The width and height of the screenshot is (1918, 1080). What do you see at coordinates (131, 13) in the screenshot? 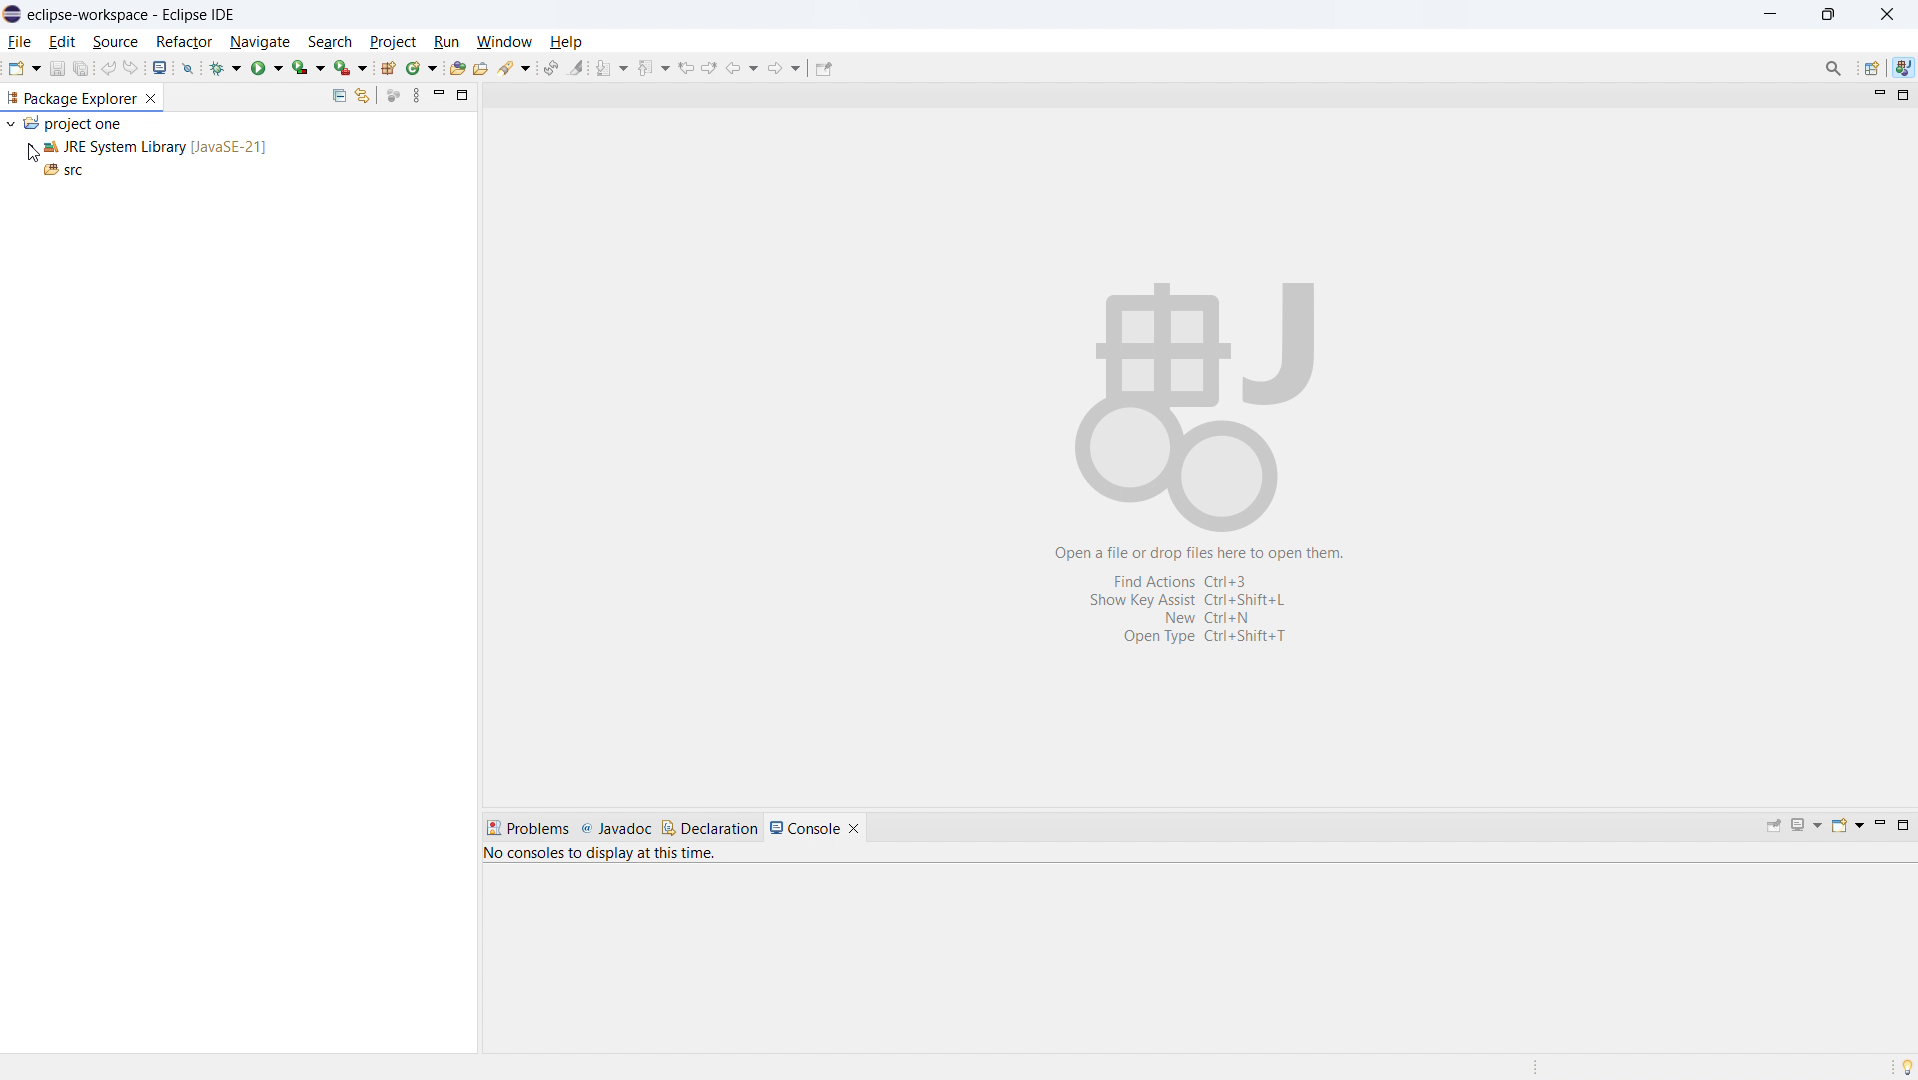
I see `eclipse-workspace-Eclipse IDE` at bounding box center [131, 13].